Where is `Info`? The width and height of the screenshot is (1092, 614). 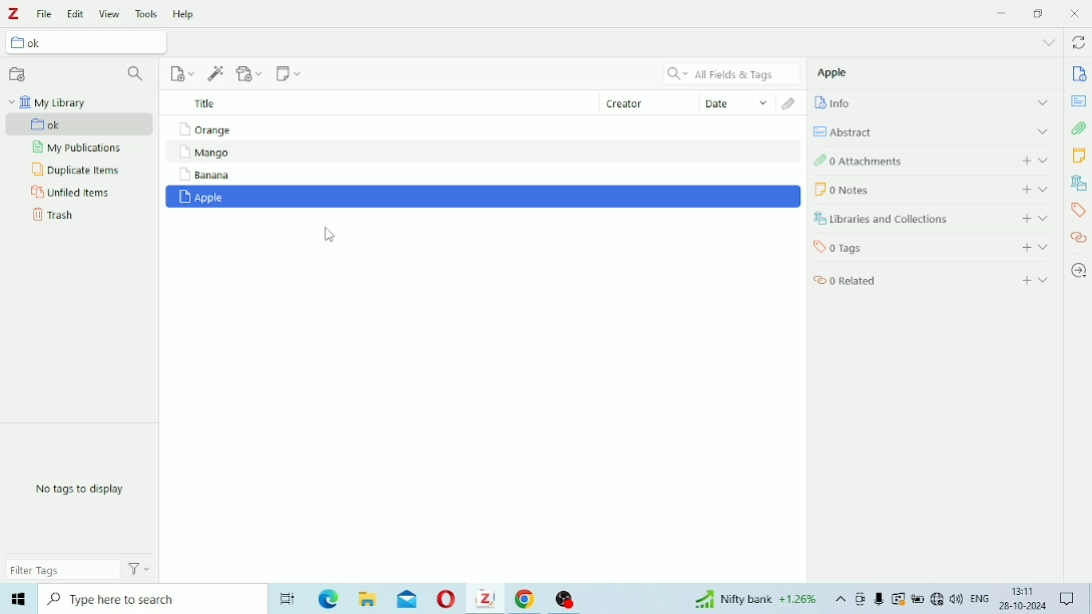
Info is located at coordinates (845, 104).